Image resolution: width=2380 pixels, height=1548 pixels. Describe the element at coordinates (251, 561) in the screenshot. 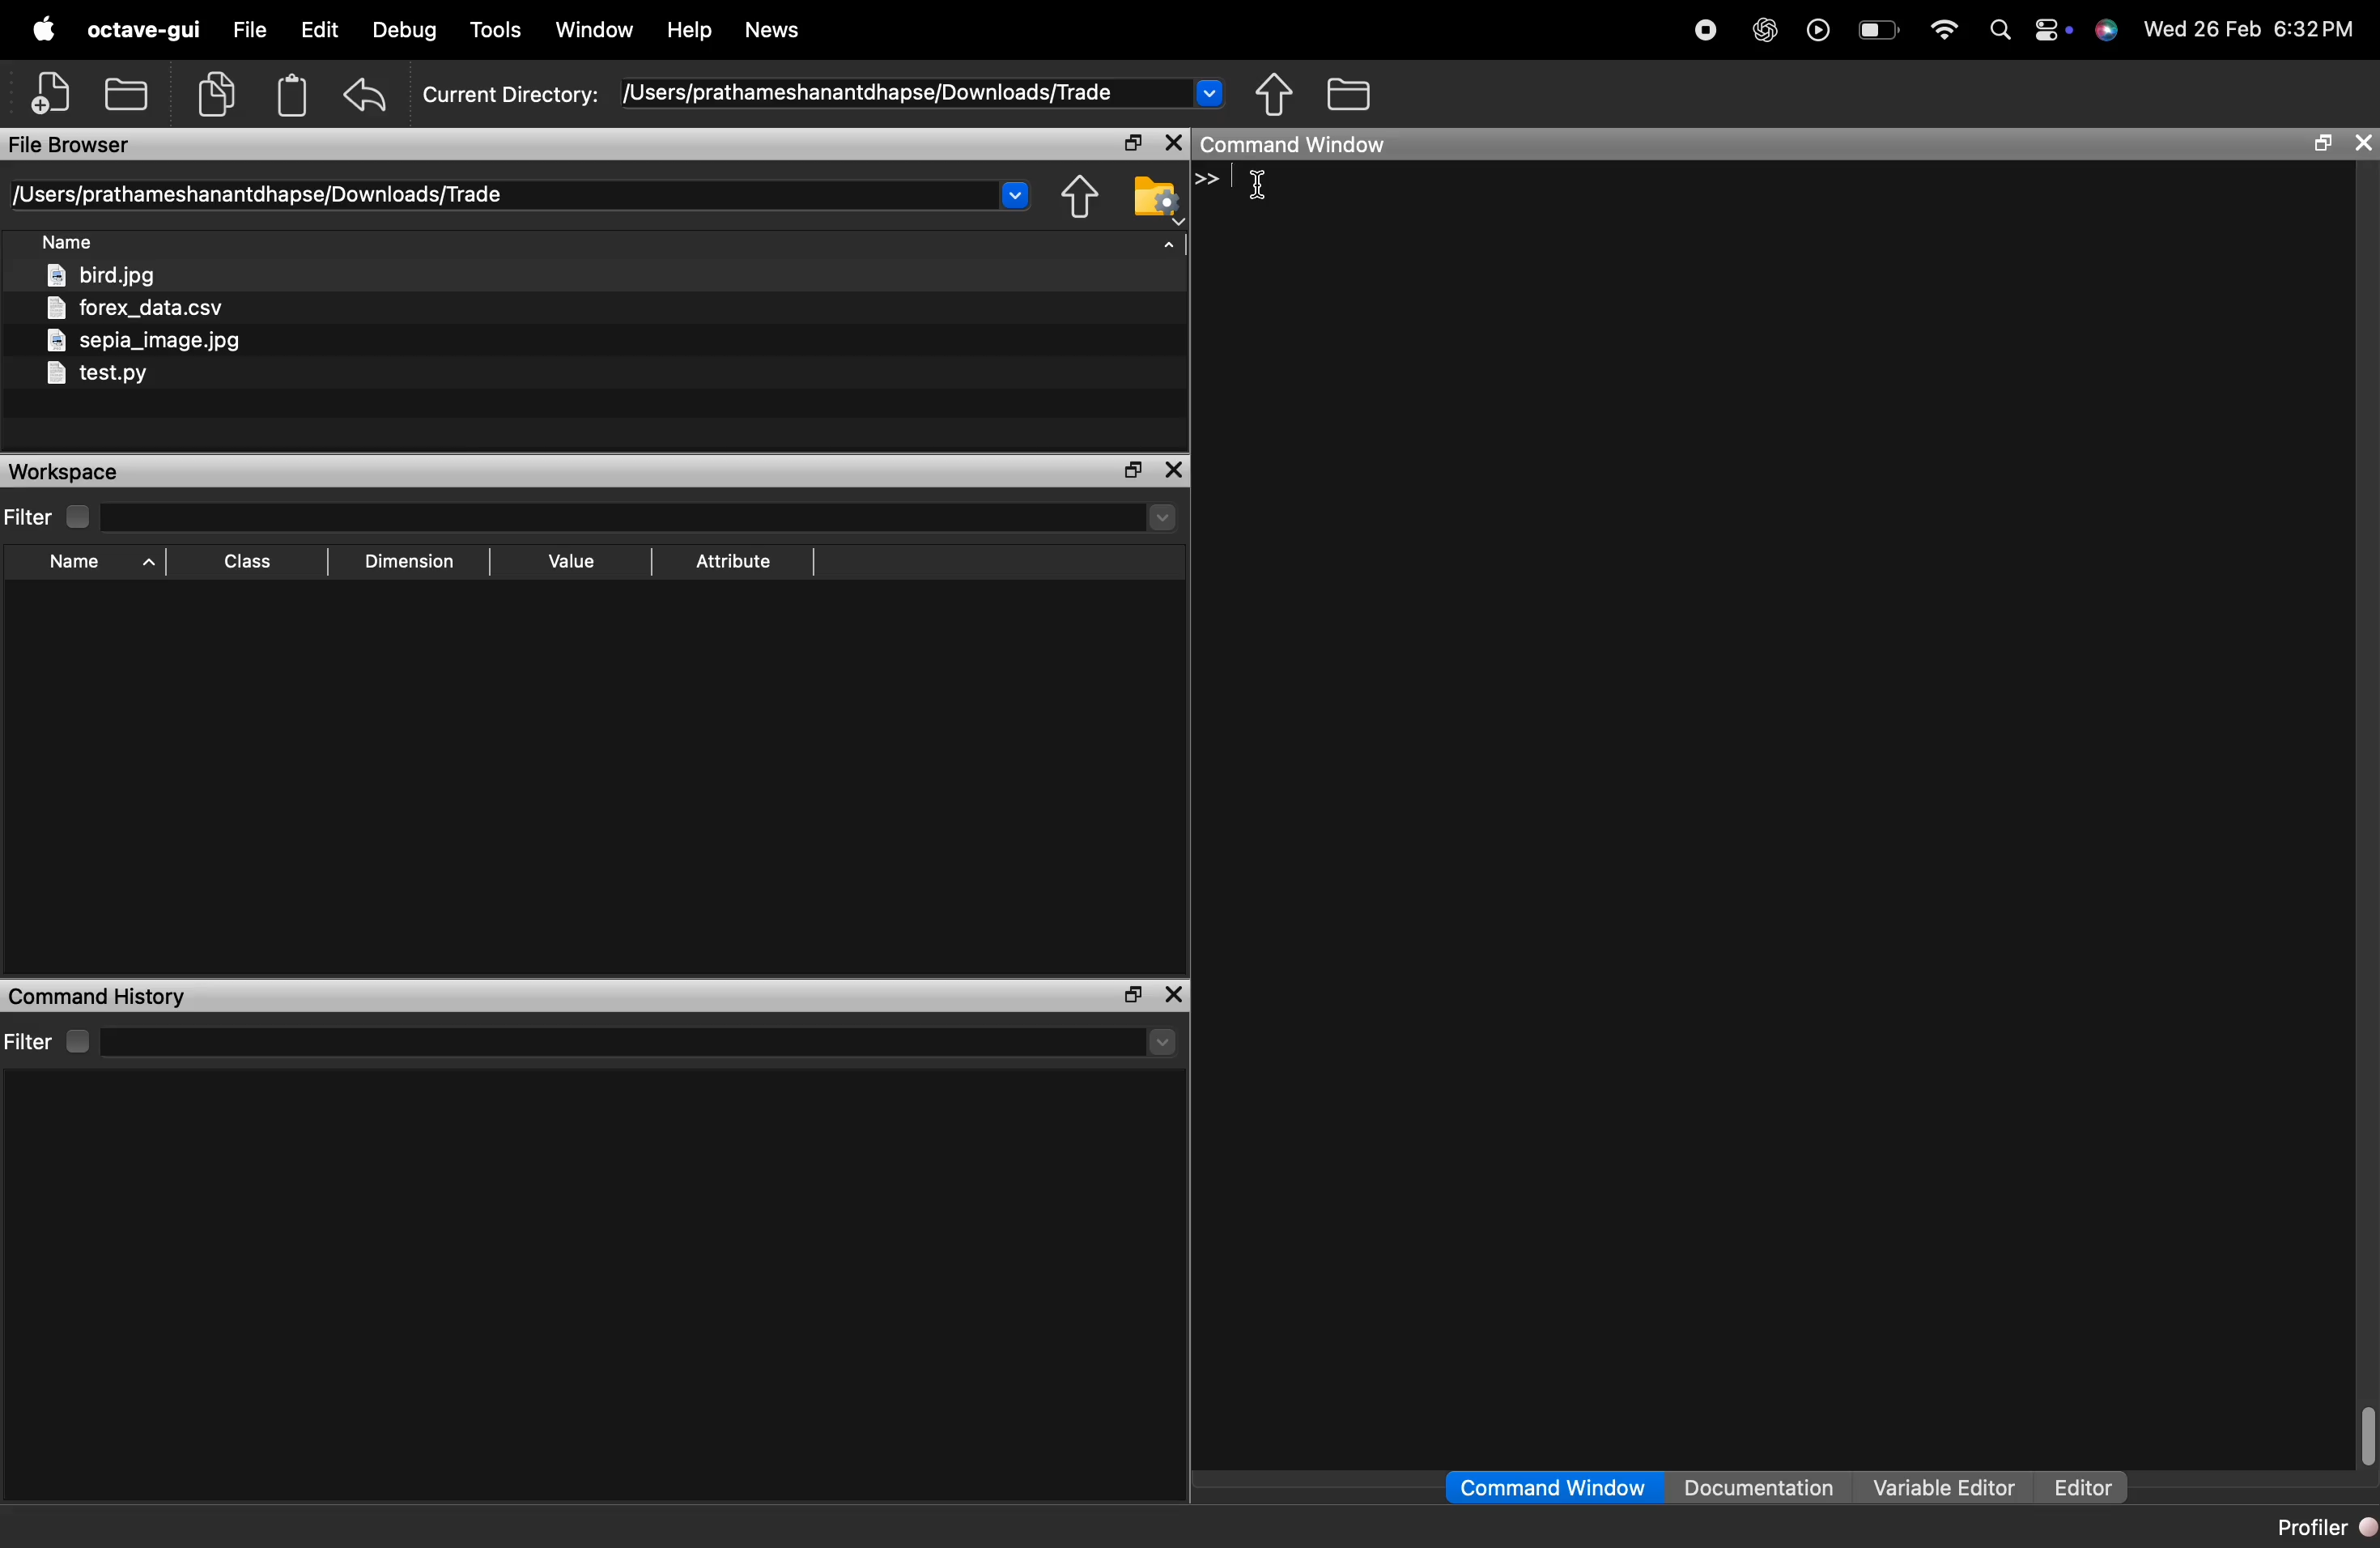

I see `sort by class` at that location.